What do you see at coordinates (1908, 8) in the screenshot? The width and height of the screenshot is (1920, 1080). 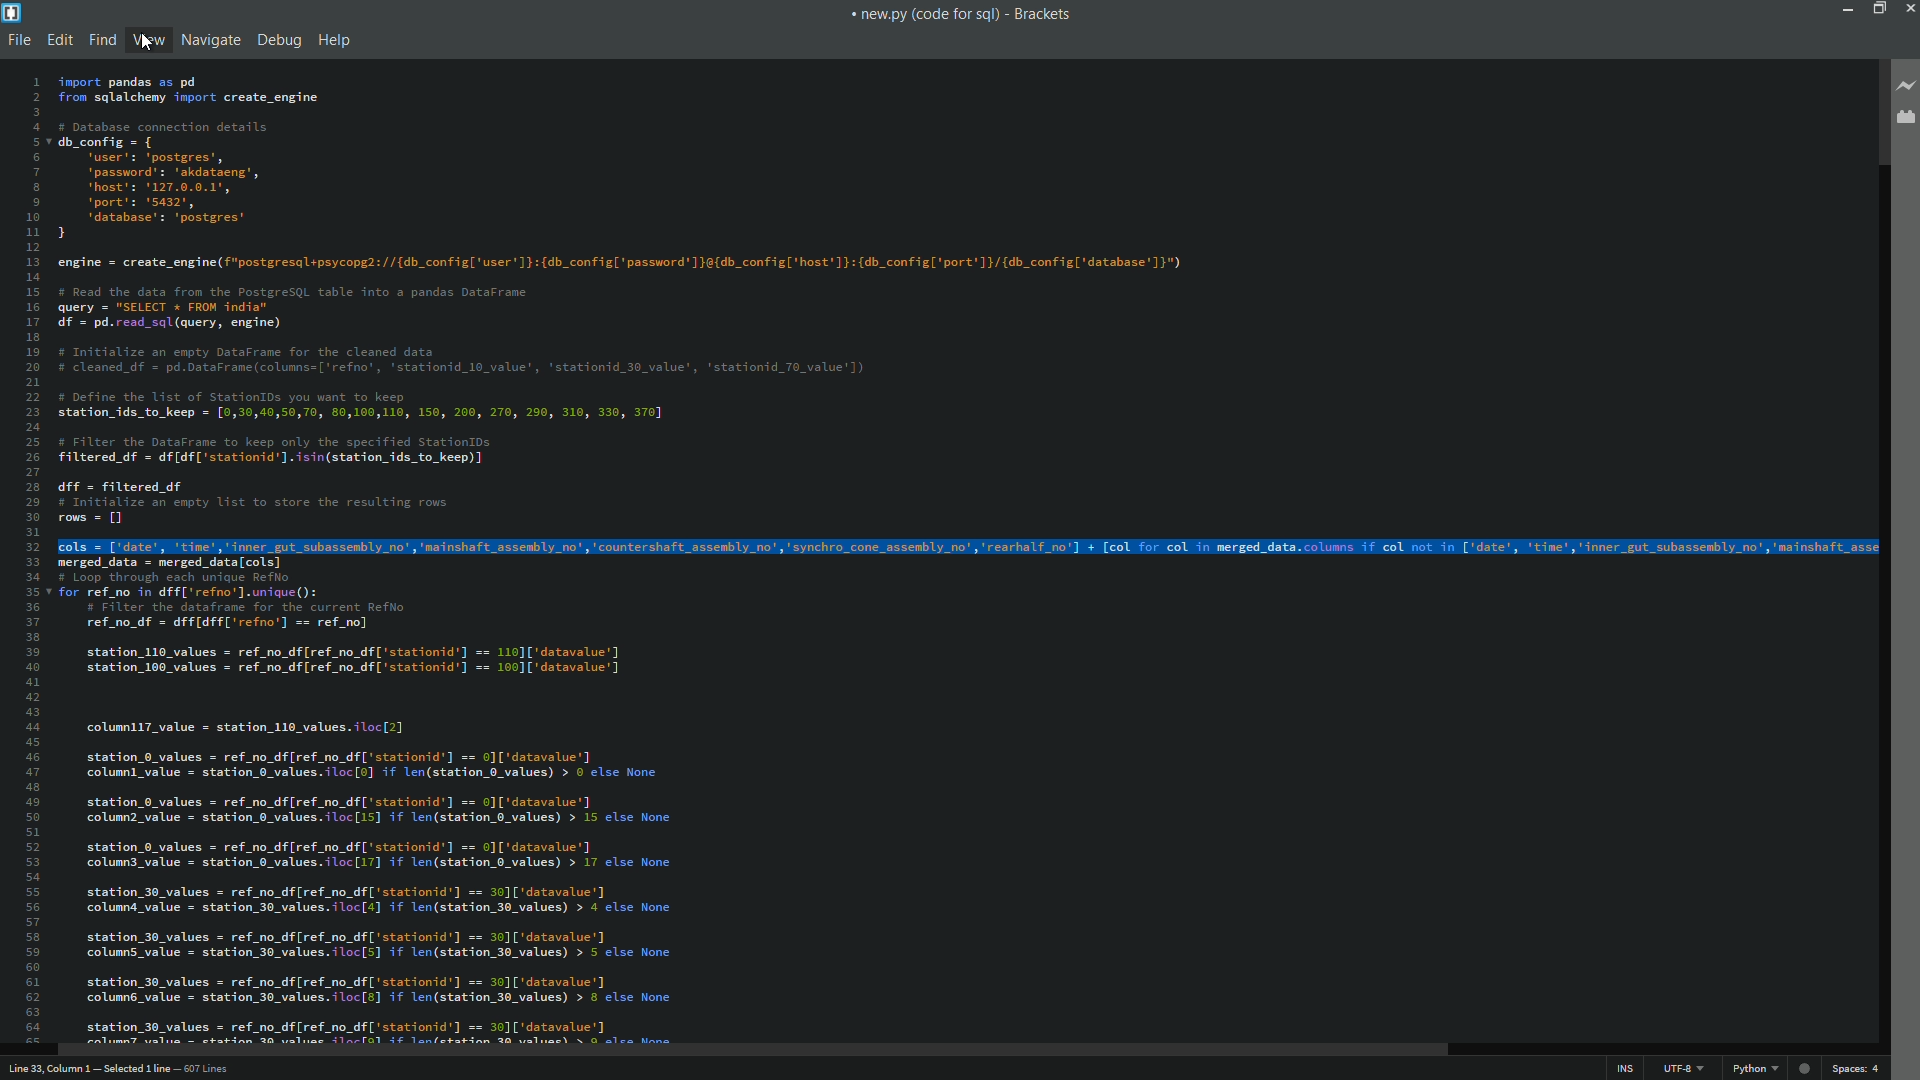 I see `close app` at bounding box center [1908, 8].